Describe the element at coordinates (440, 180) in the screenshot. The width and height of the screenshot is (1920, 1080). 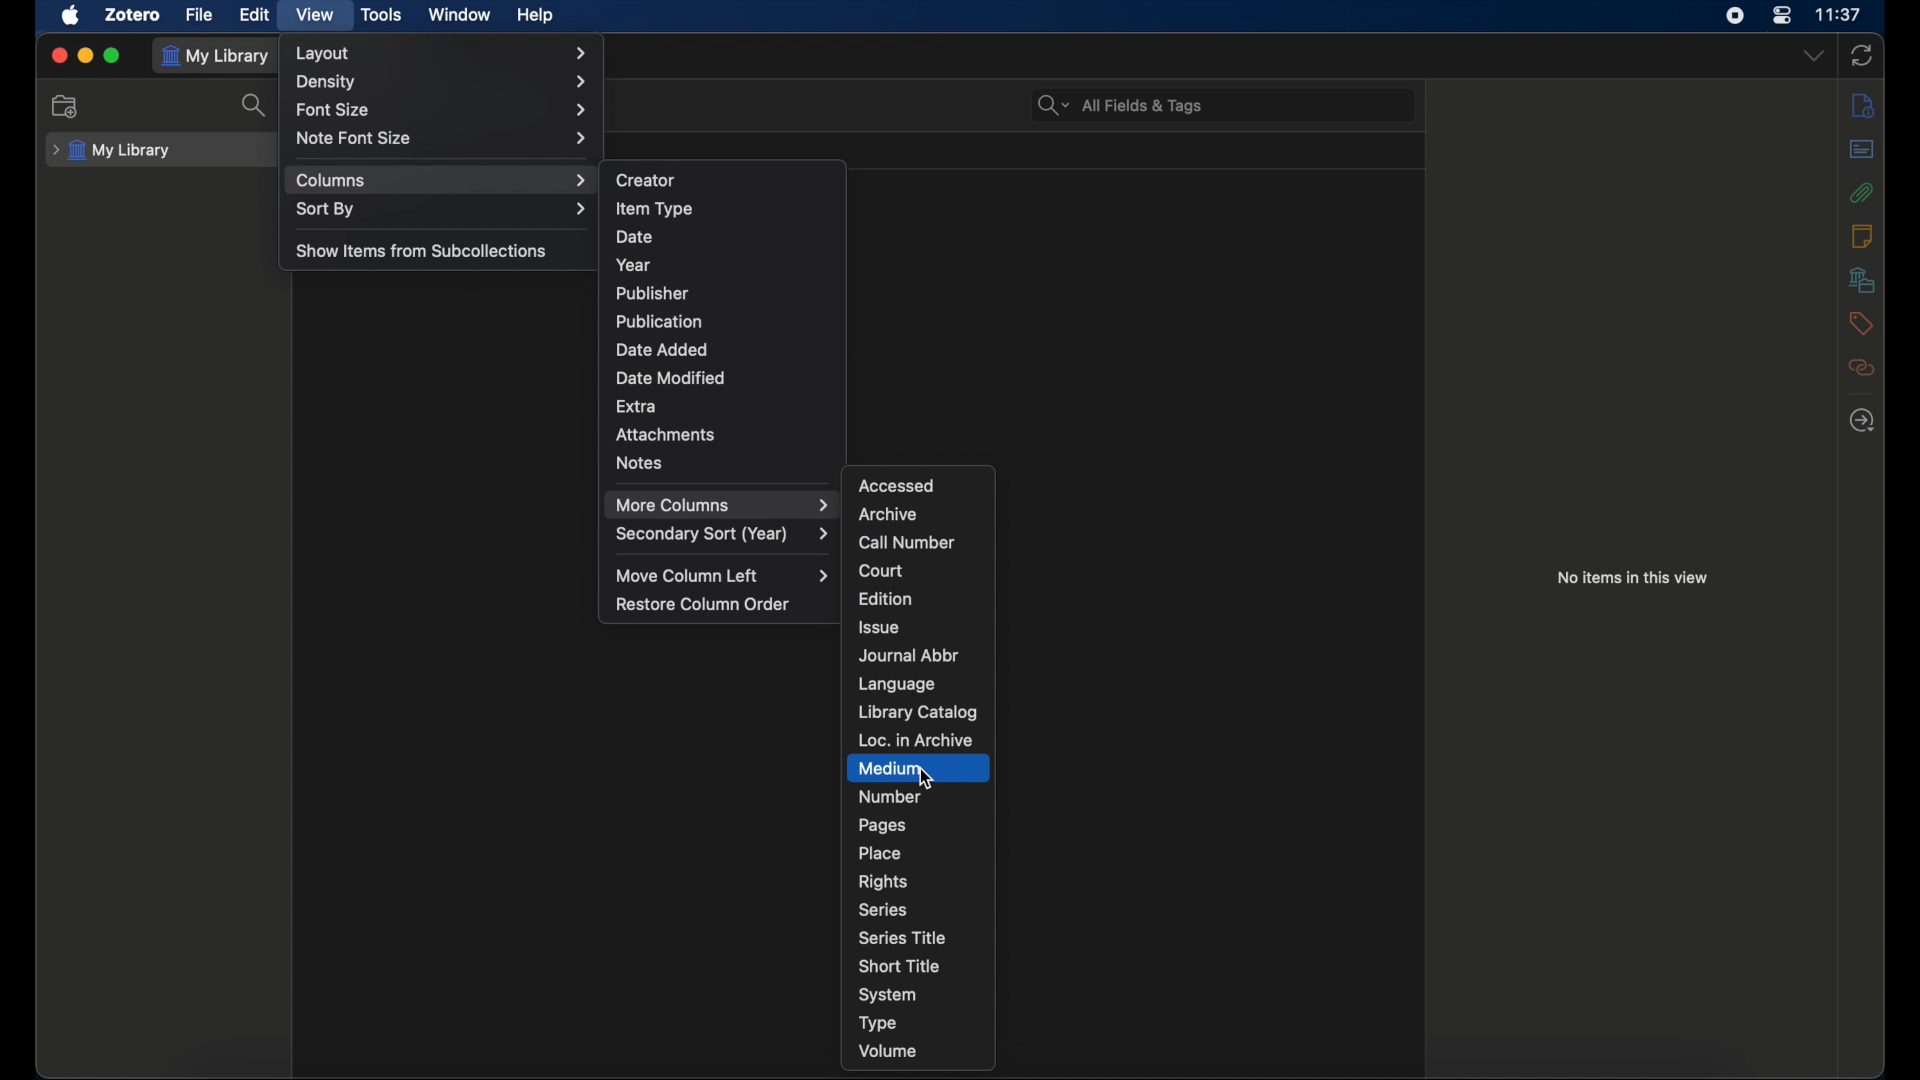
I see `columns` at that location.